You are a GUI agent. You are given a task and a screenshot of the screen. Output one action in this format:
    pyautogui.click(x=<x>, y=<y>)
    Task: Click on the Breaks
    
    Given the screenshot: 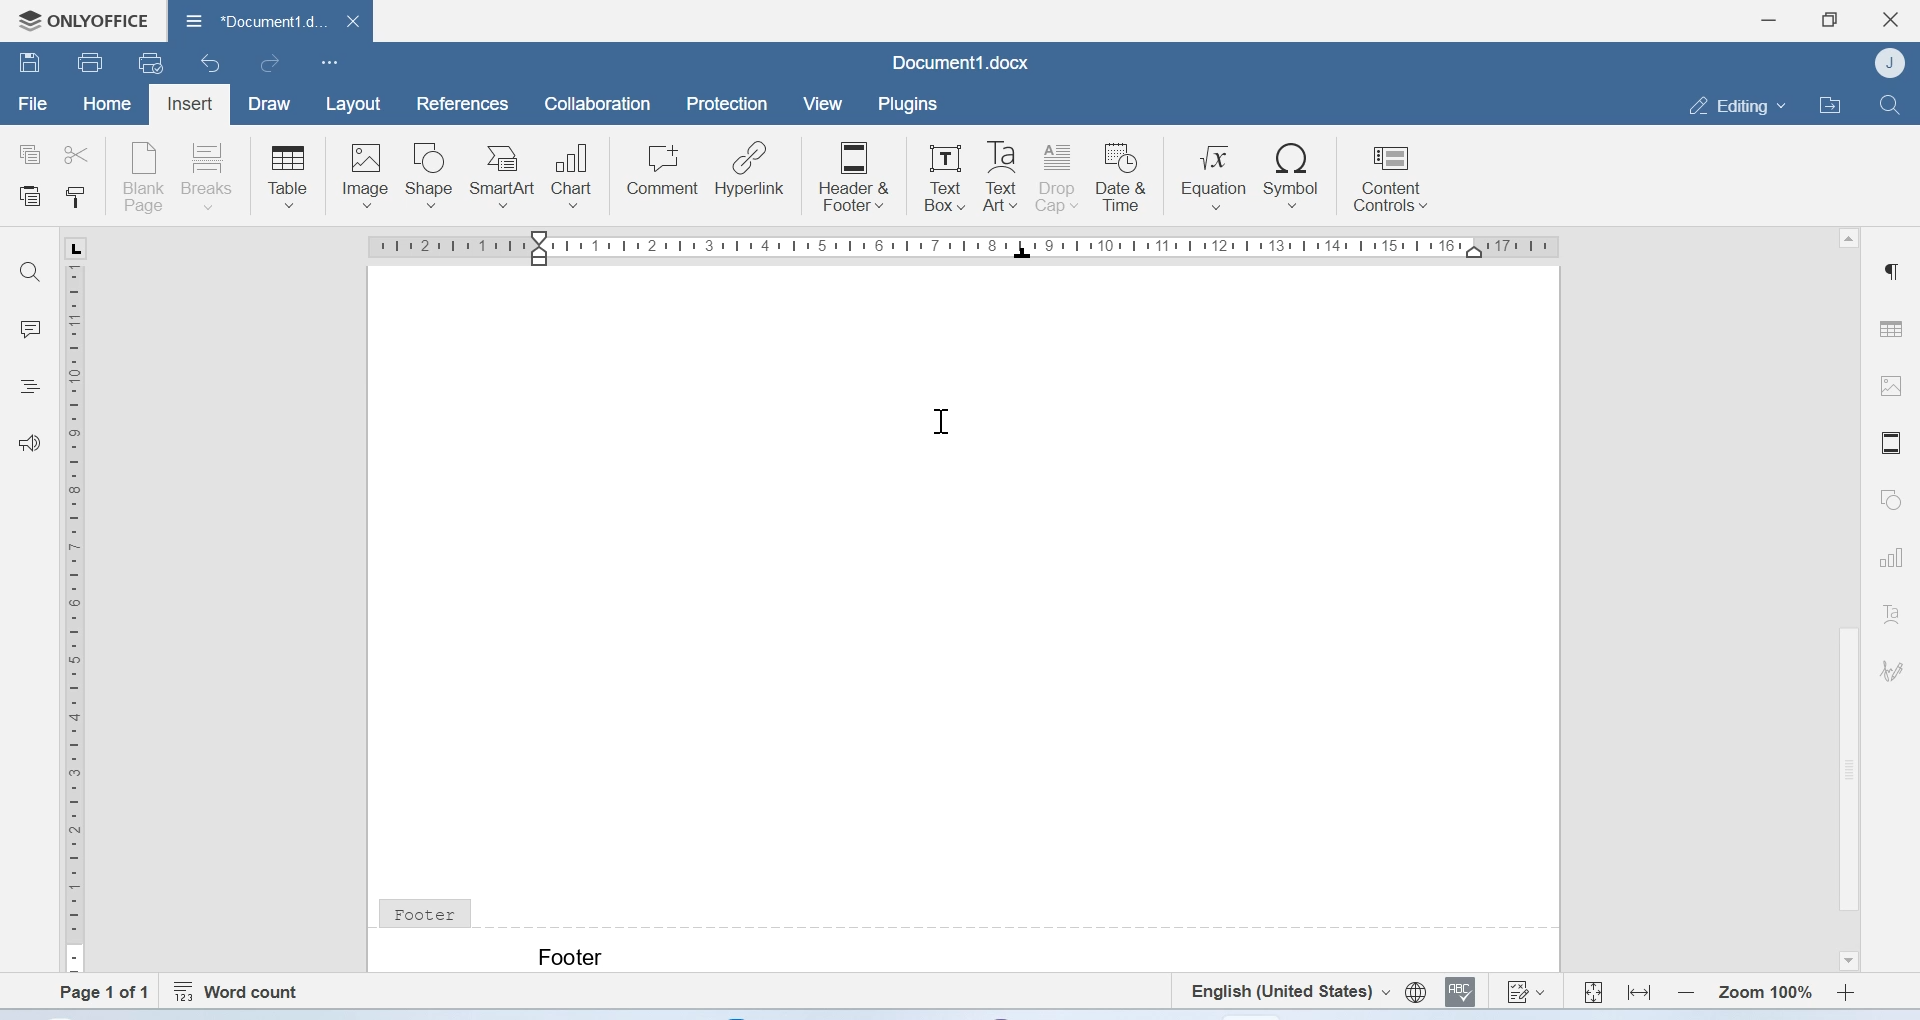 What is the action you would take?
    pyautogui.click(x=213, y=175)
    